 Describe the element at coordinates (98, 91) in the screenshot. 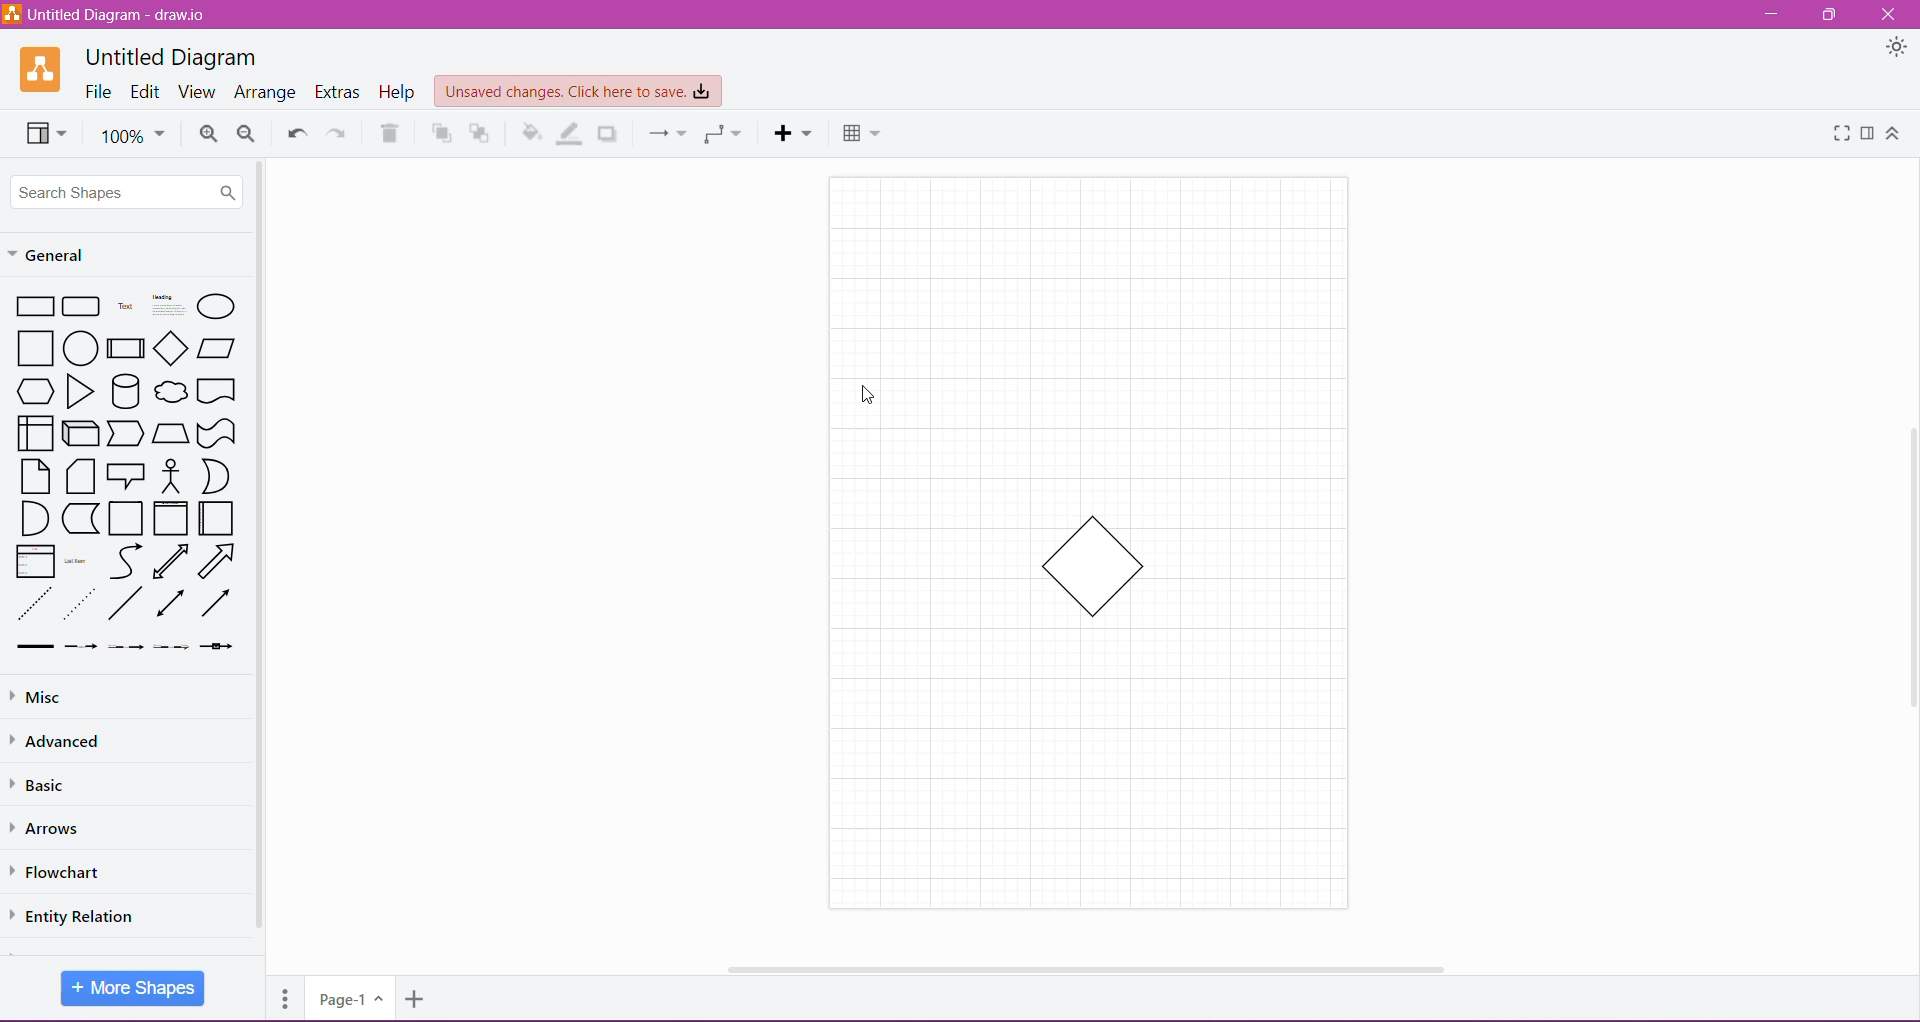

I see `File ` at that location.